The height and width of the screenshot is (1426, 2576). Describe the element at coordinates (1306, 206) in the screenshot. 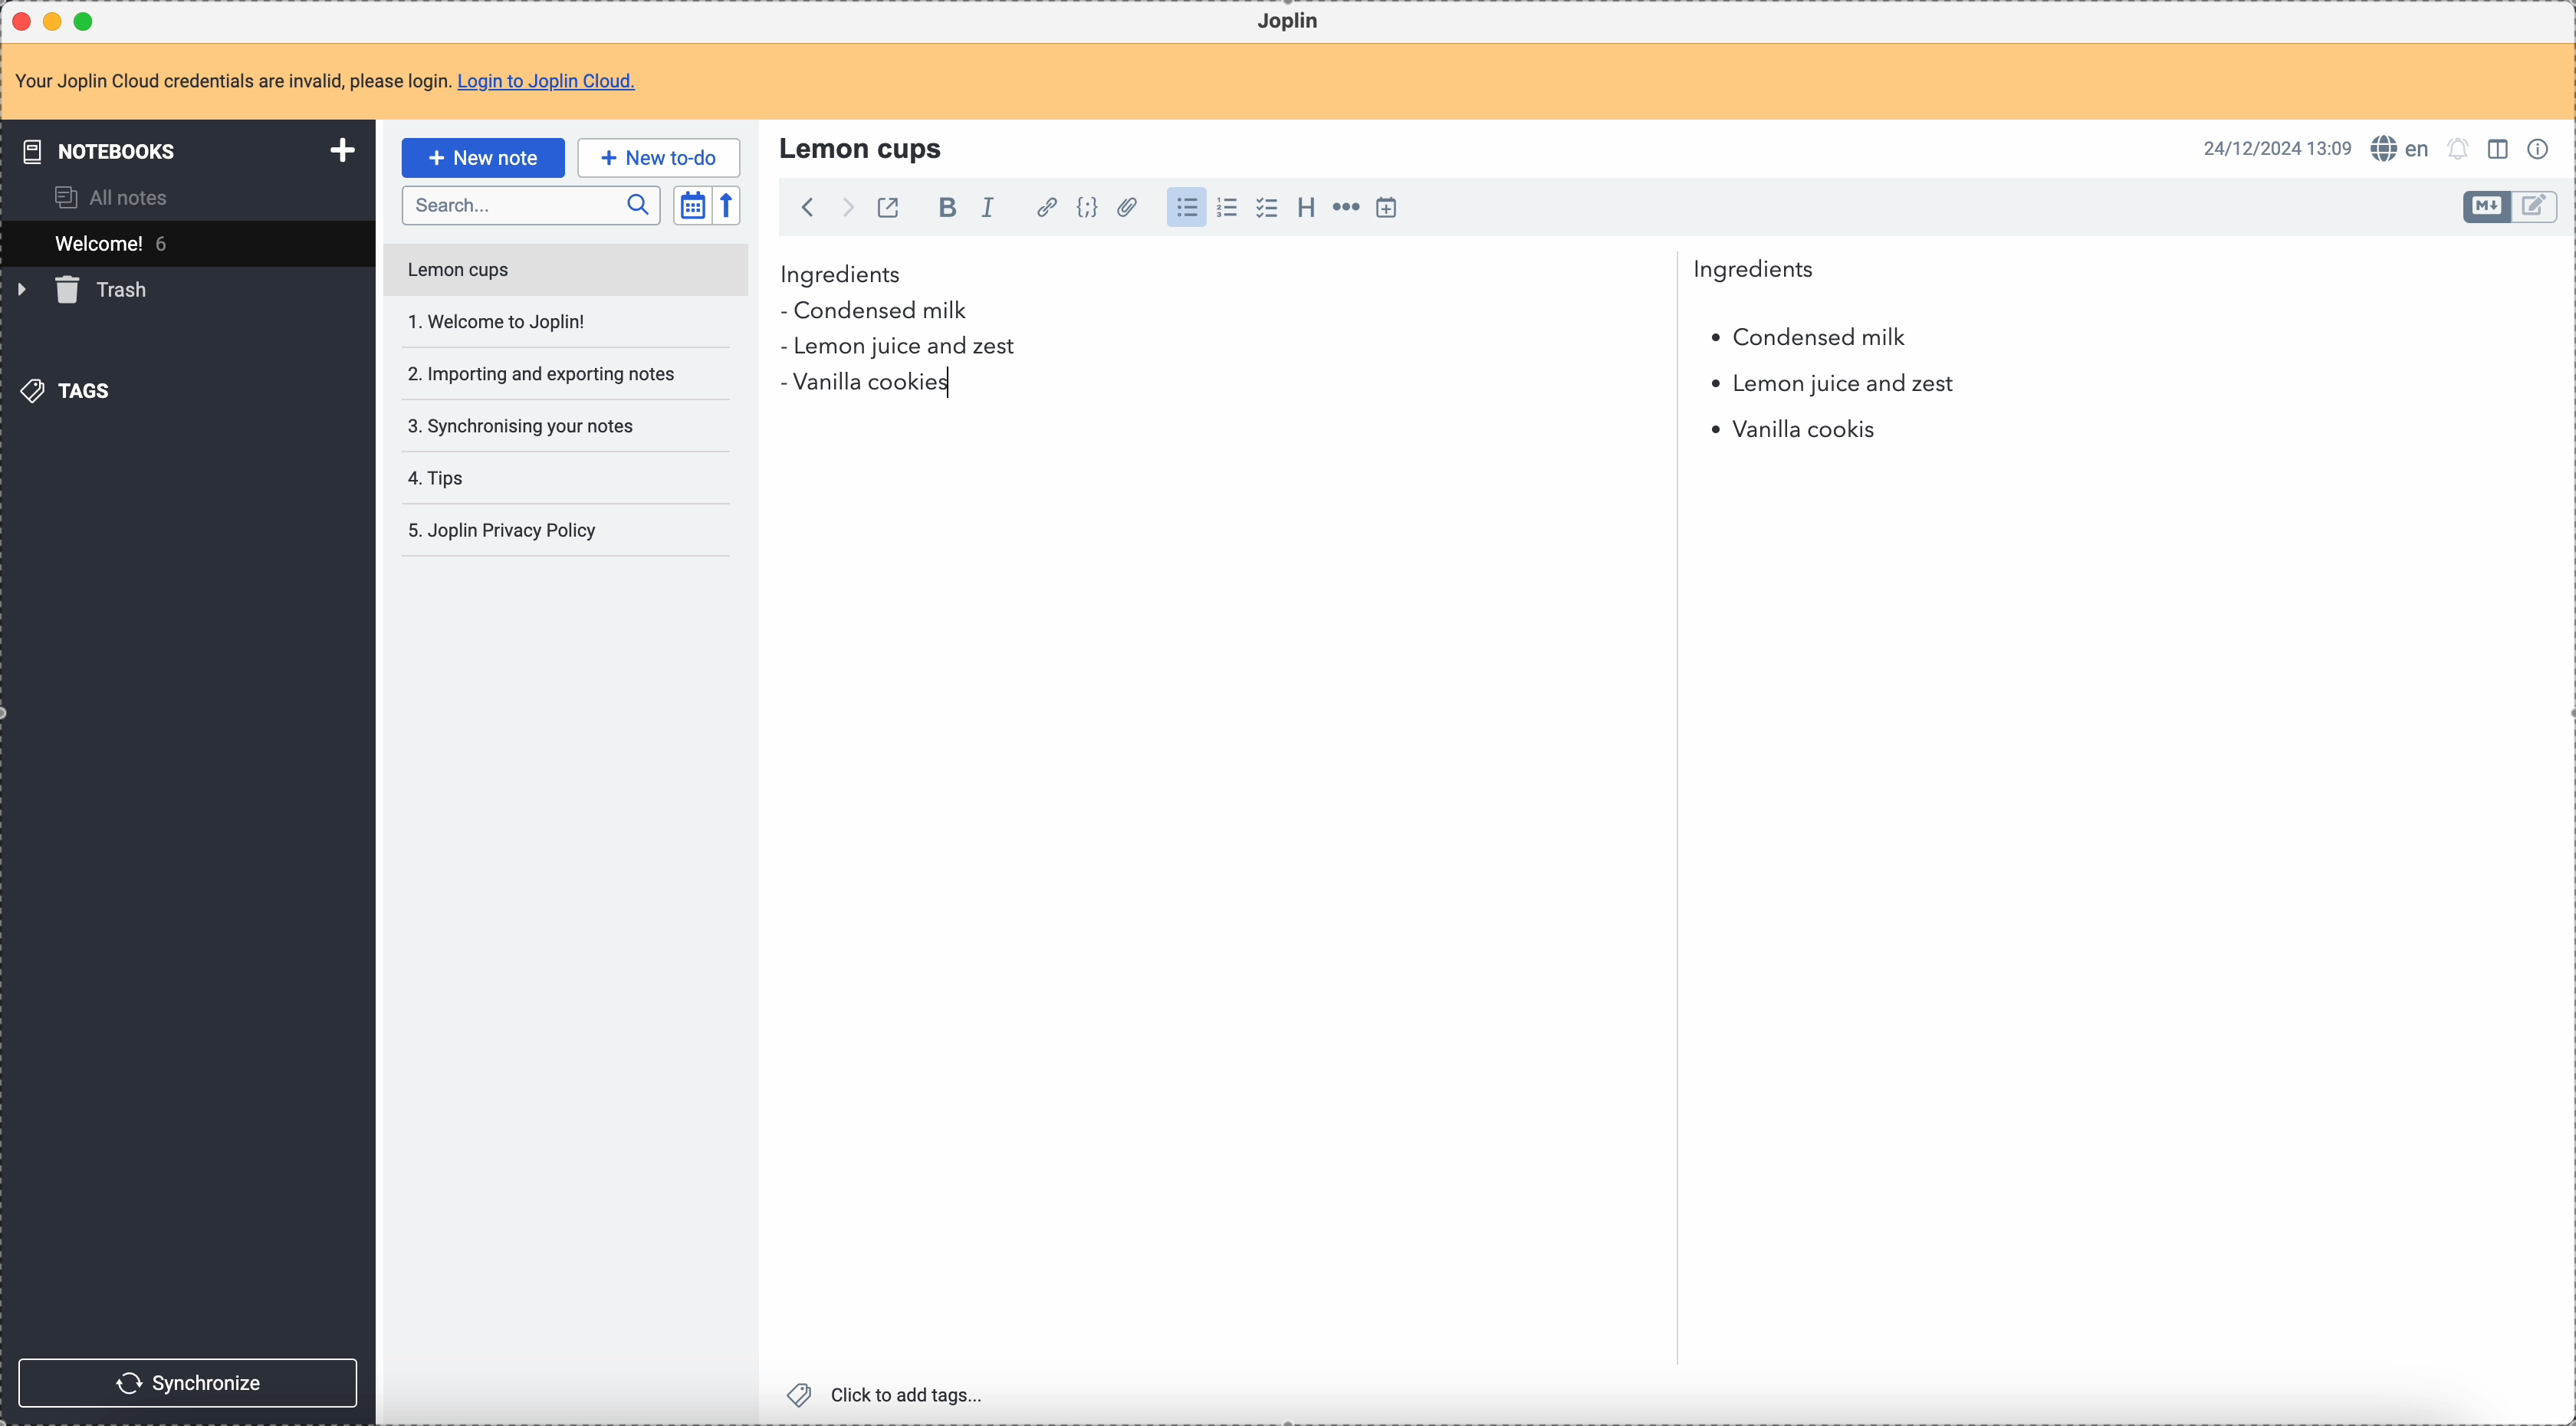

I see `heading` at that location.